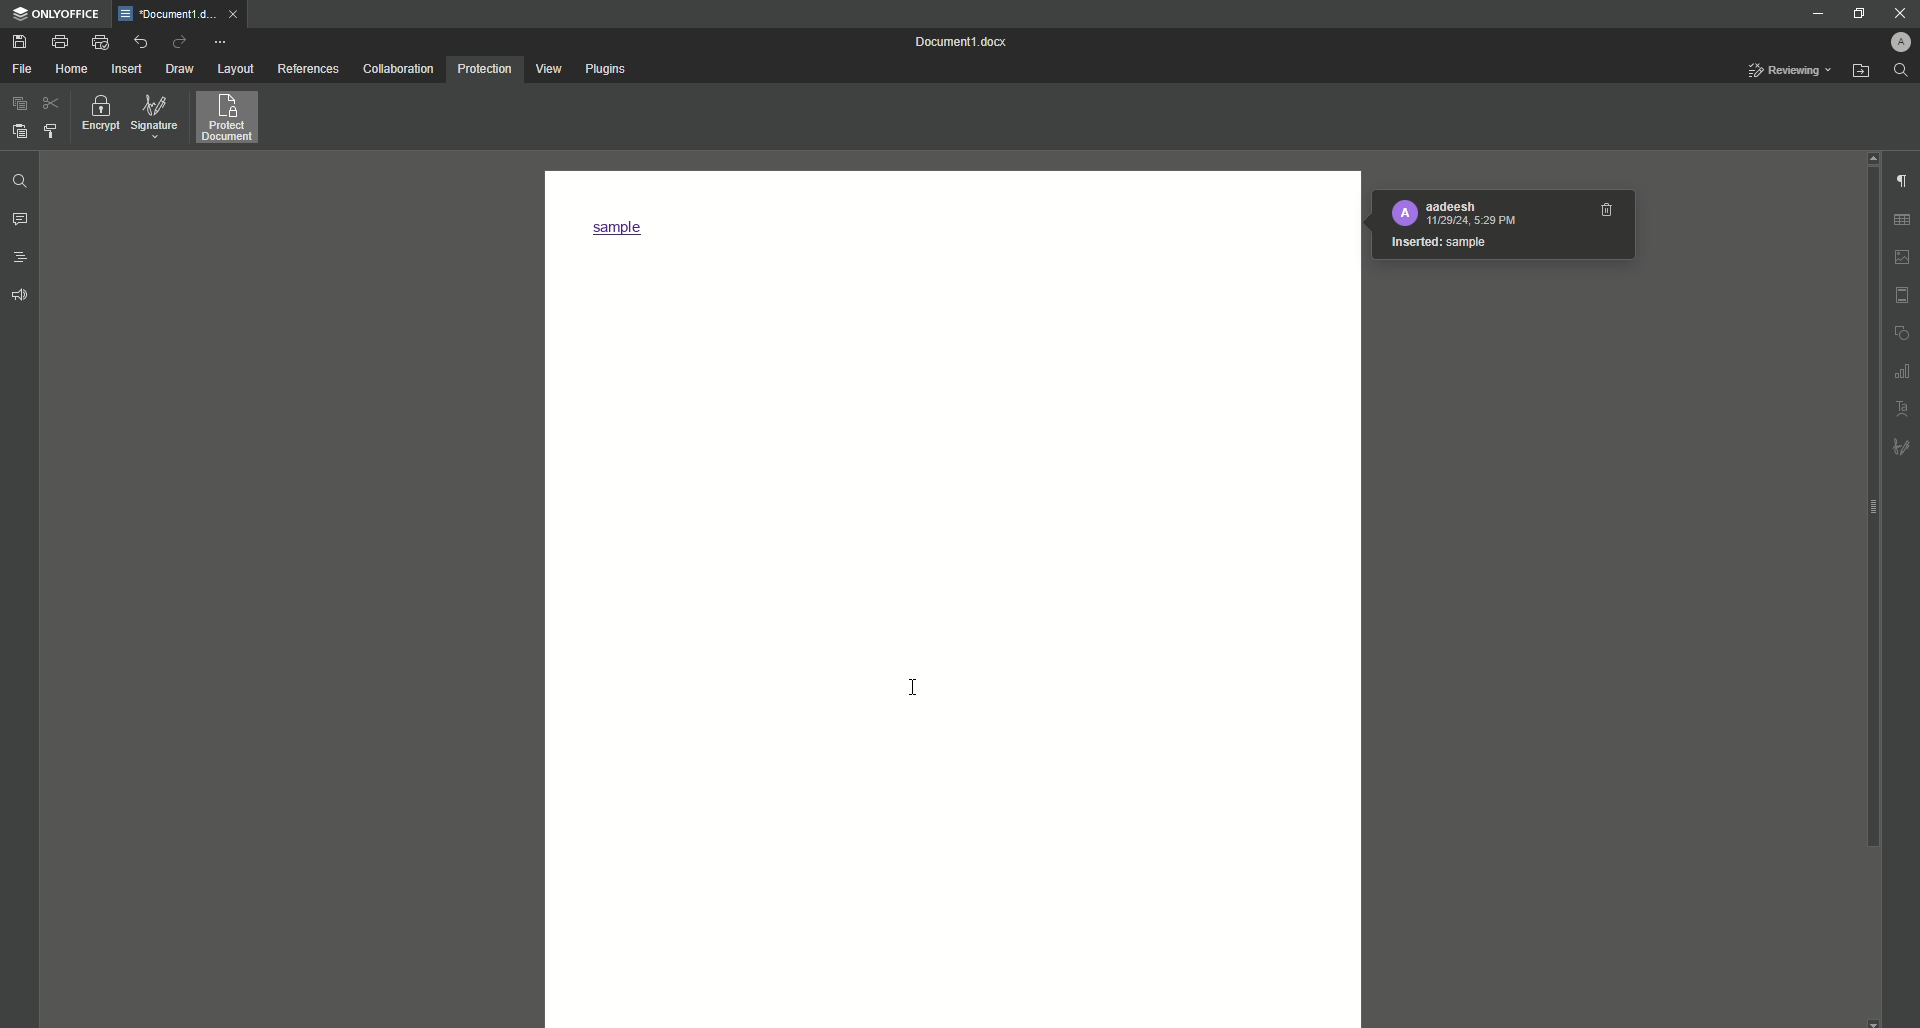 This screenshot has height=1028, width=1920. I want to click on 11/29/24, 5:29 PM, so click(1470, 222).